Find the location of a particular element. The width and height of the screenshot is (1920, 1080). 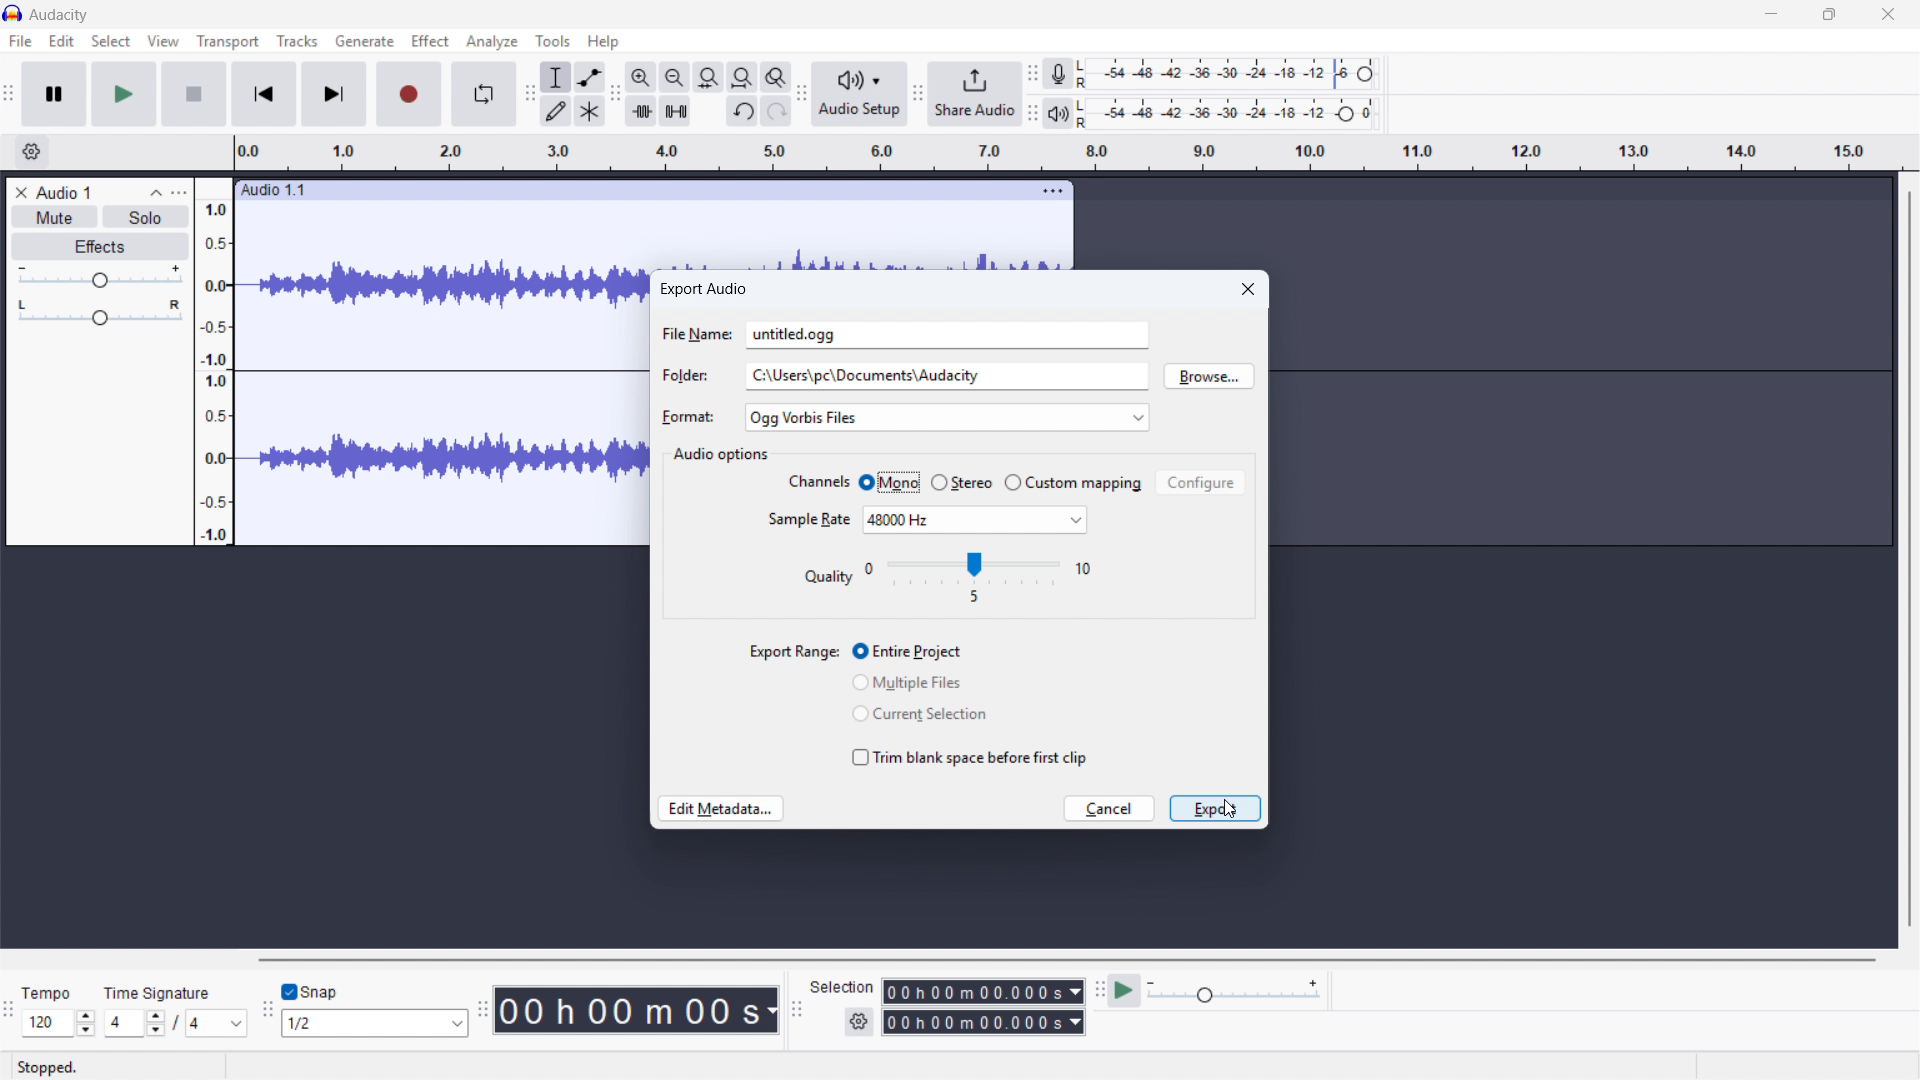

Remove track  is located at coordinates (22, 192).